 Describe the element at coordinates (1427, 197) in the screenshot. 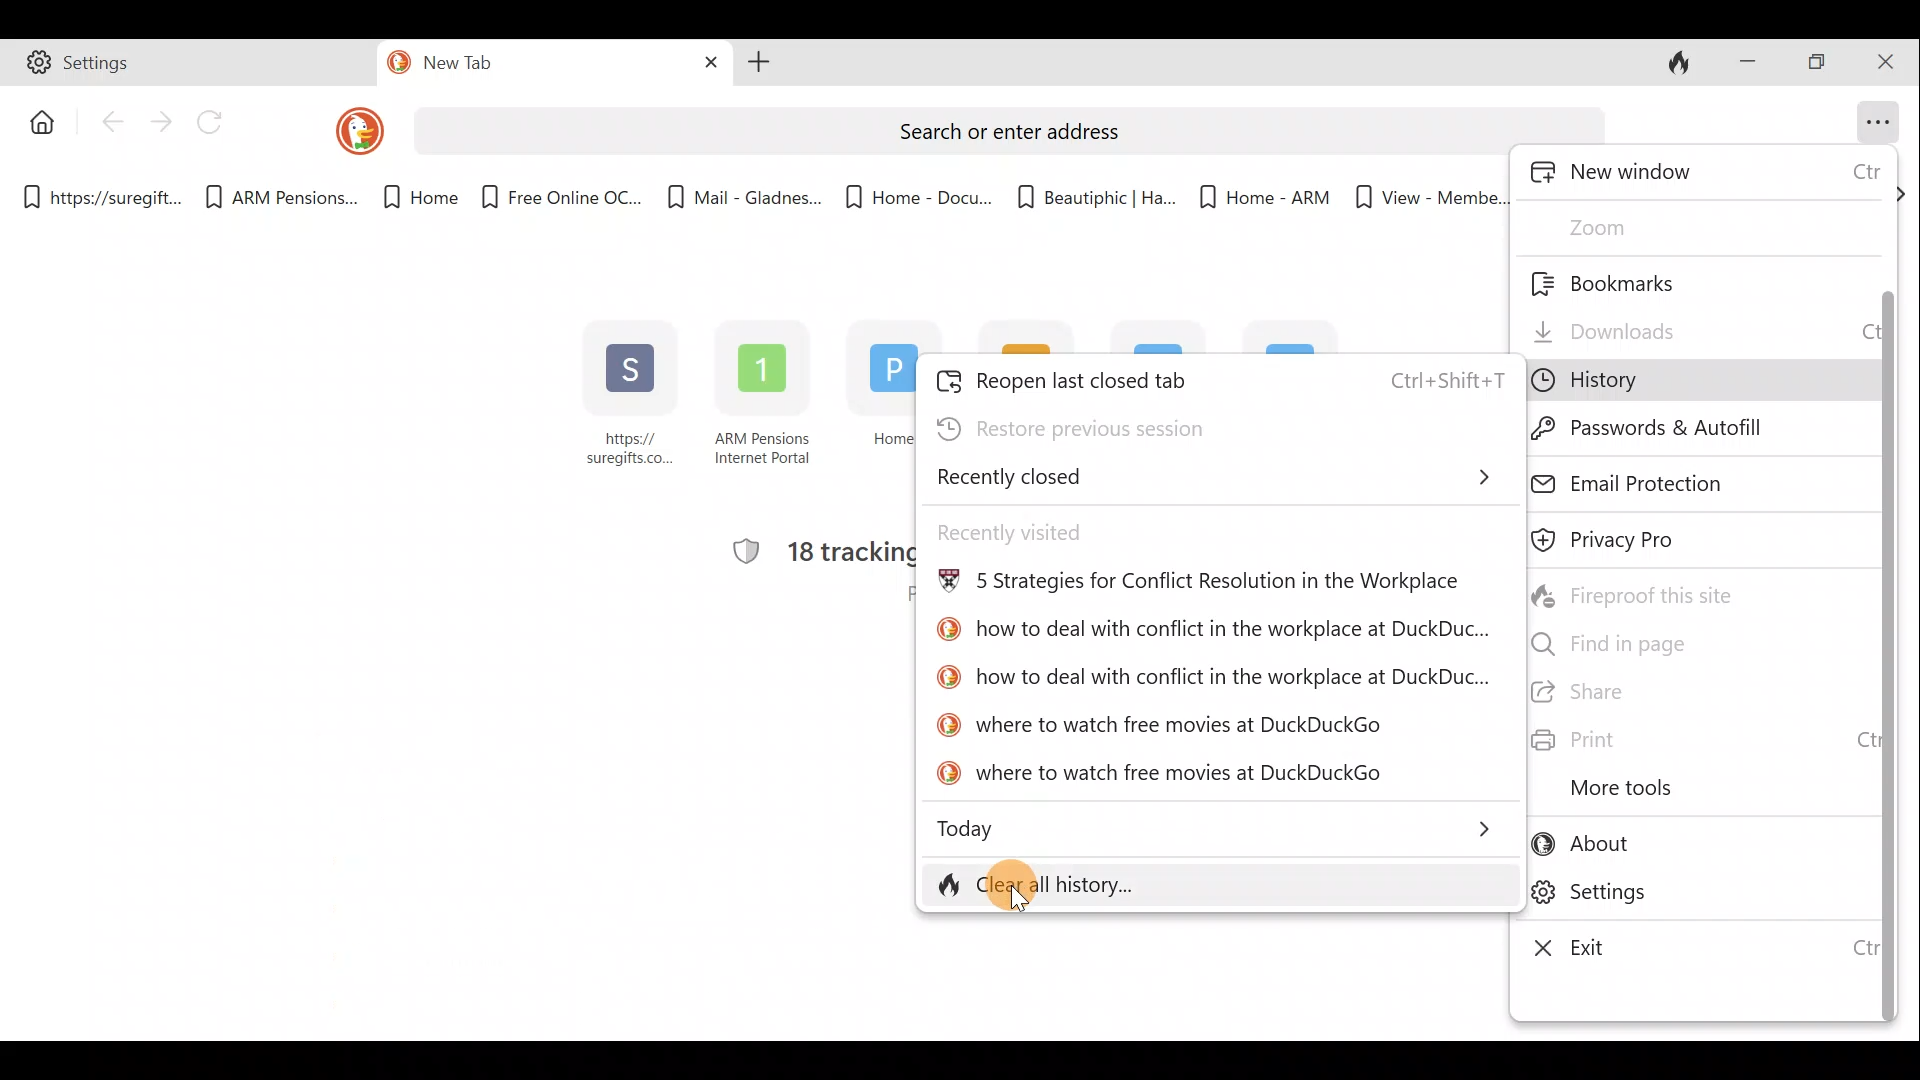

I see `View - Membe...` at that location.